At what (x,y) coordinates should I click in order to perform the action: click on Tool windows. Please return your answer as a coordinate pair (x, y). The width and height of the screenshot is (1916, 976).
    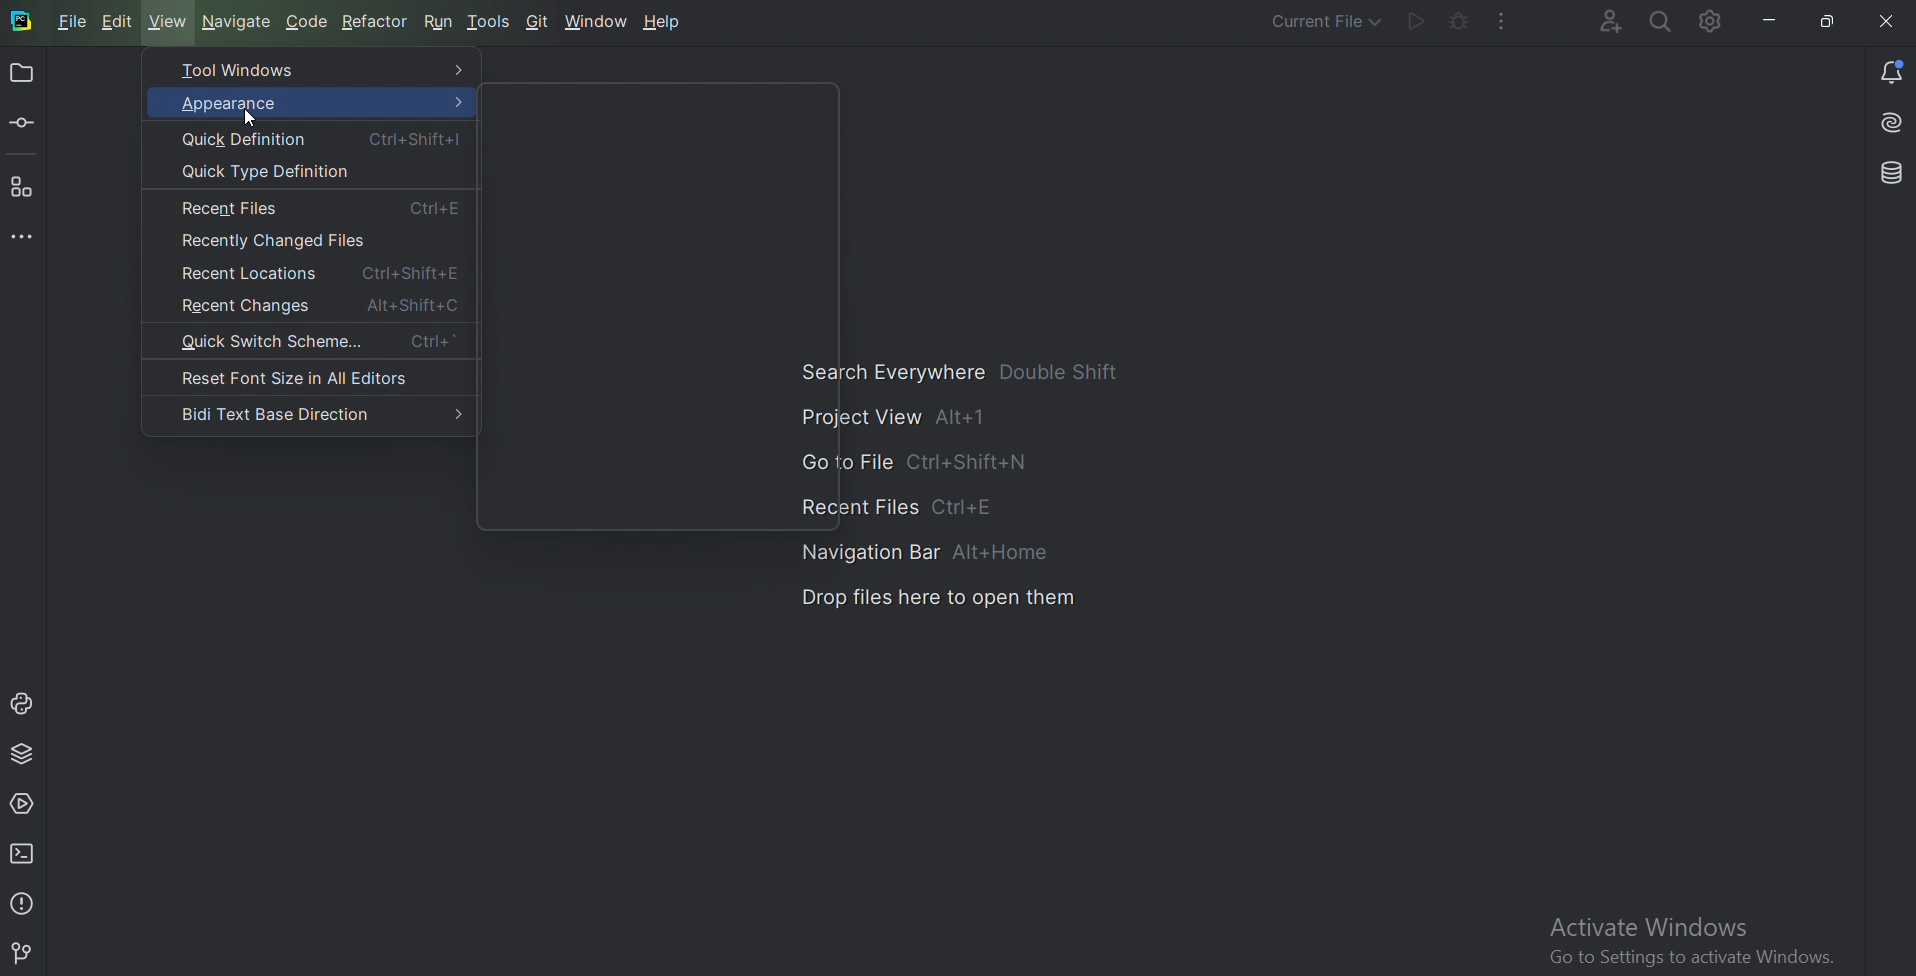
    Looking at the image, I should click on (317, 70).